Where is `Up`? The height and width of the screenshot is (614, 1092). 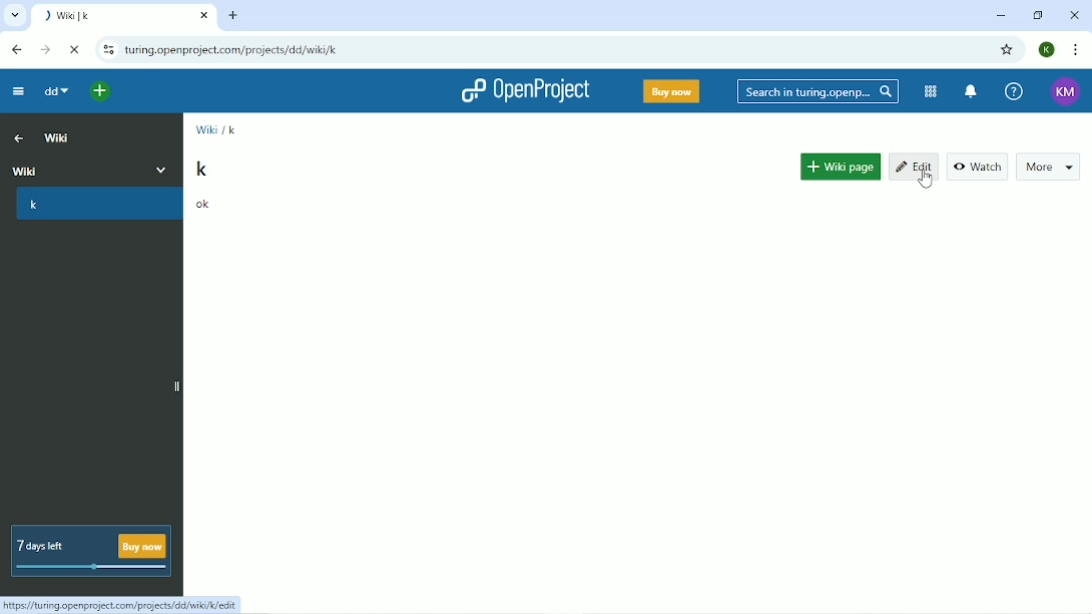 Up is located at coordinates (19, 139).